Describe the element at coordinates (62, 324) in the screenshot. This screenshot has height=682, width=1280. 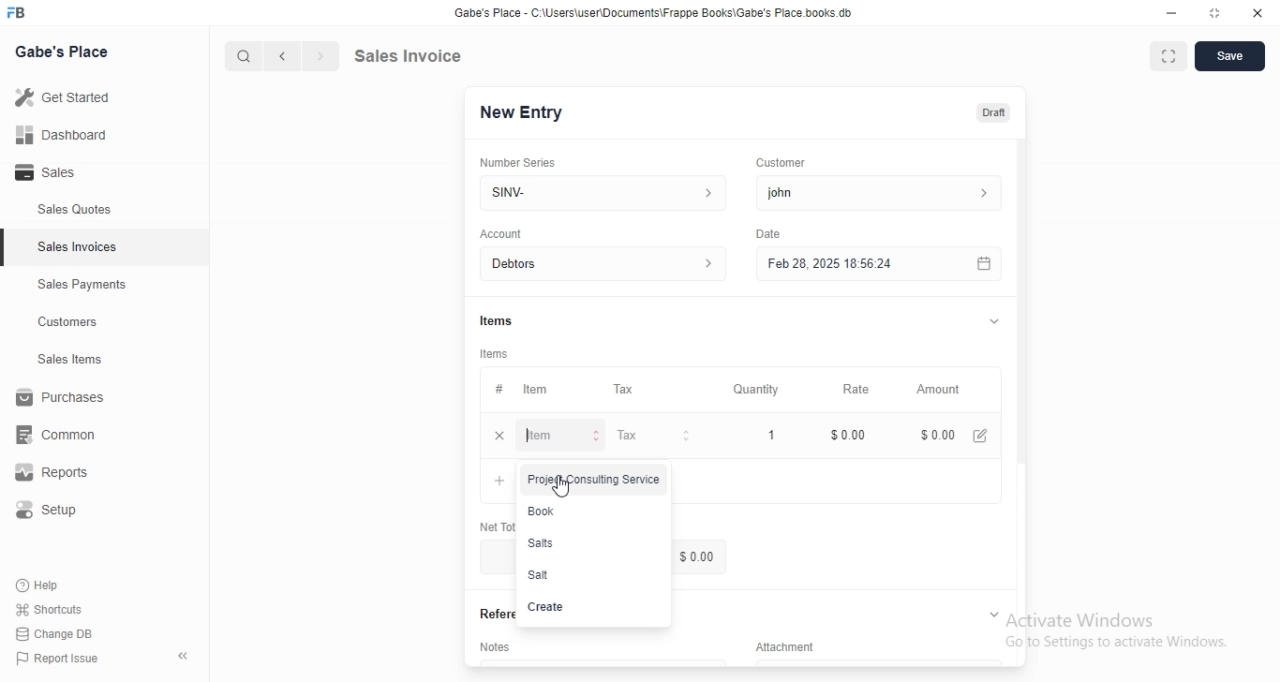
I see `Customers.` at that location.